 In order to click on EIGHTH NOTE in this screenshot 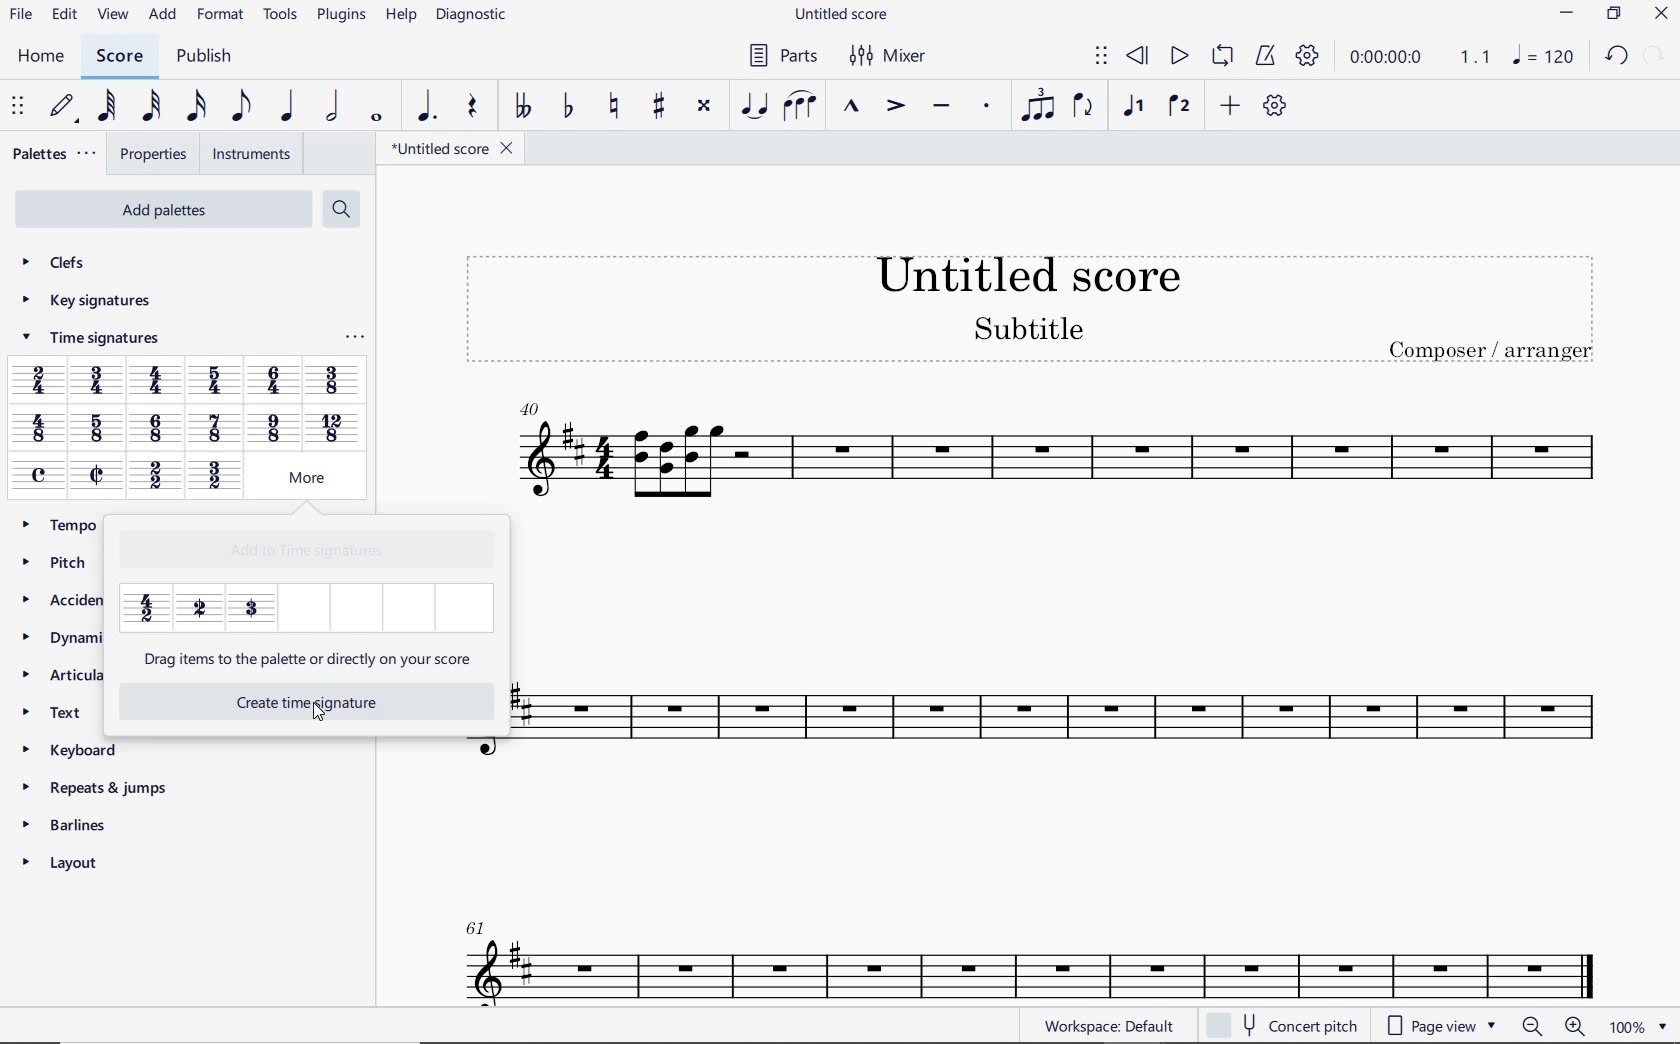, I will do `click(241, 107)`.